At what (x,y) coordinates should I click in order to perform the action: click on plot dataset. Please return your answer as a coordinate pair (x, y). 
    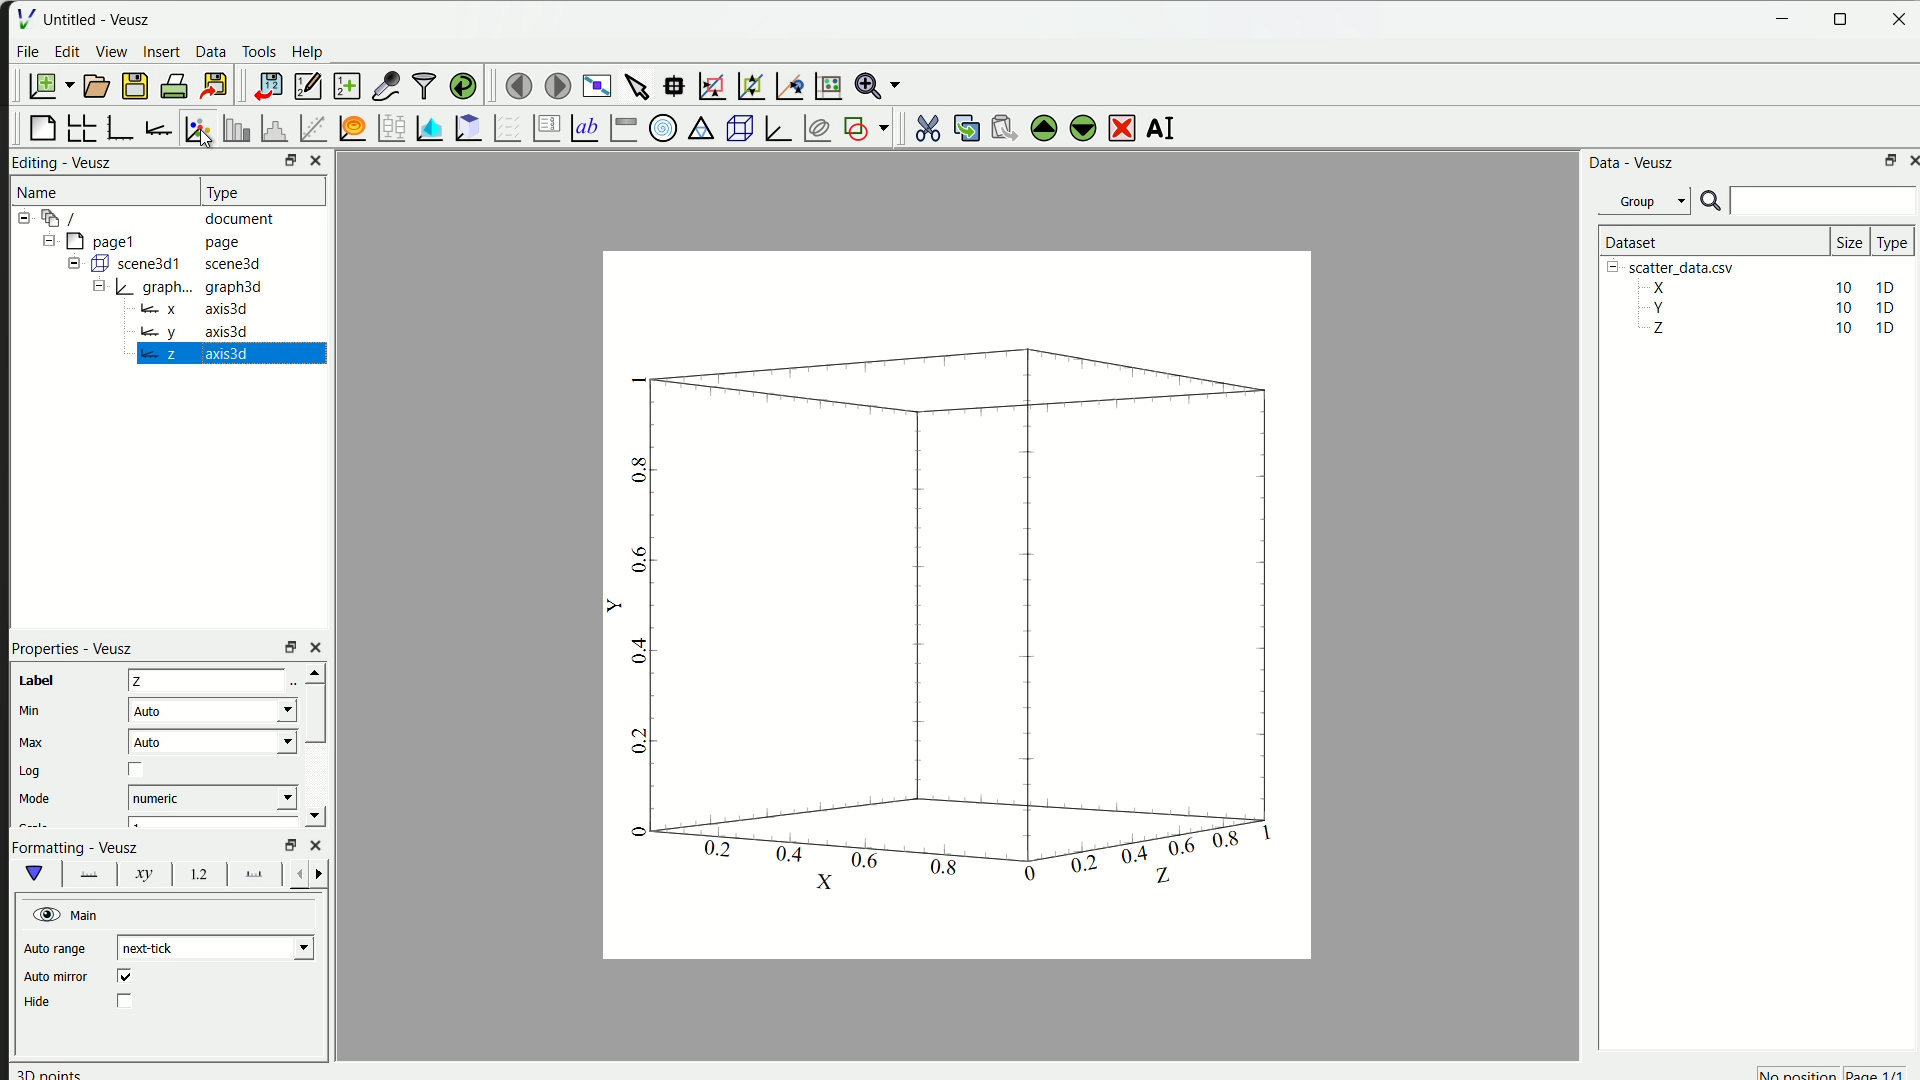
    Looking at the image, I should click on (426, 127).